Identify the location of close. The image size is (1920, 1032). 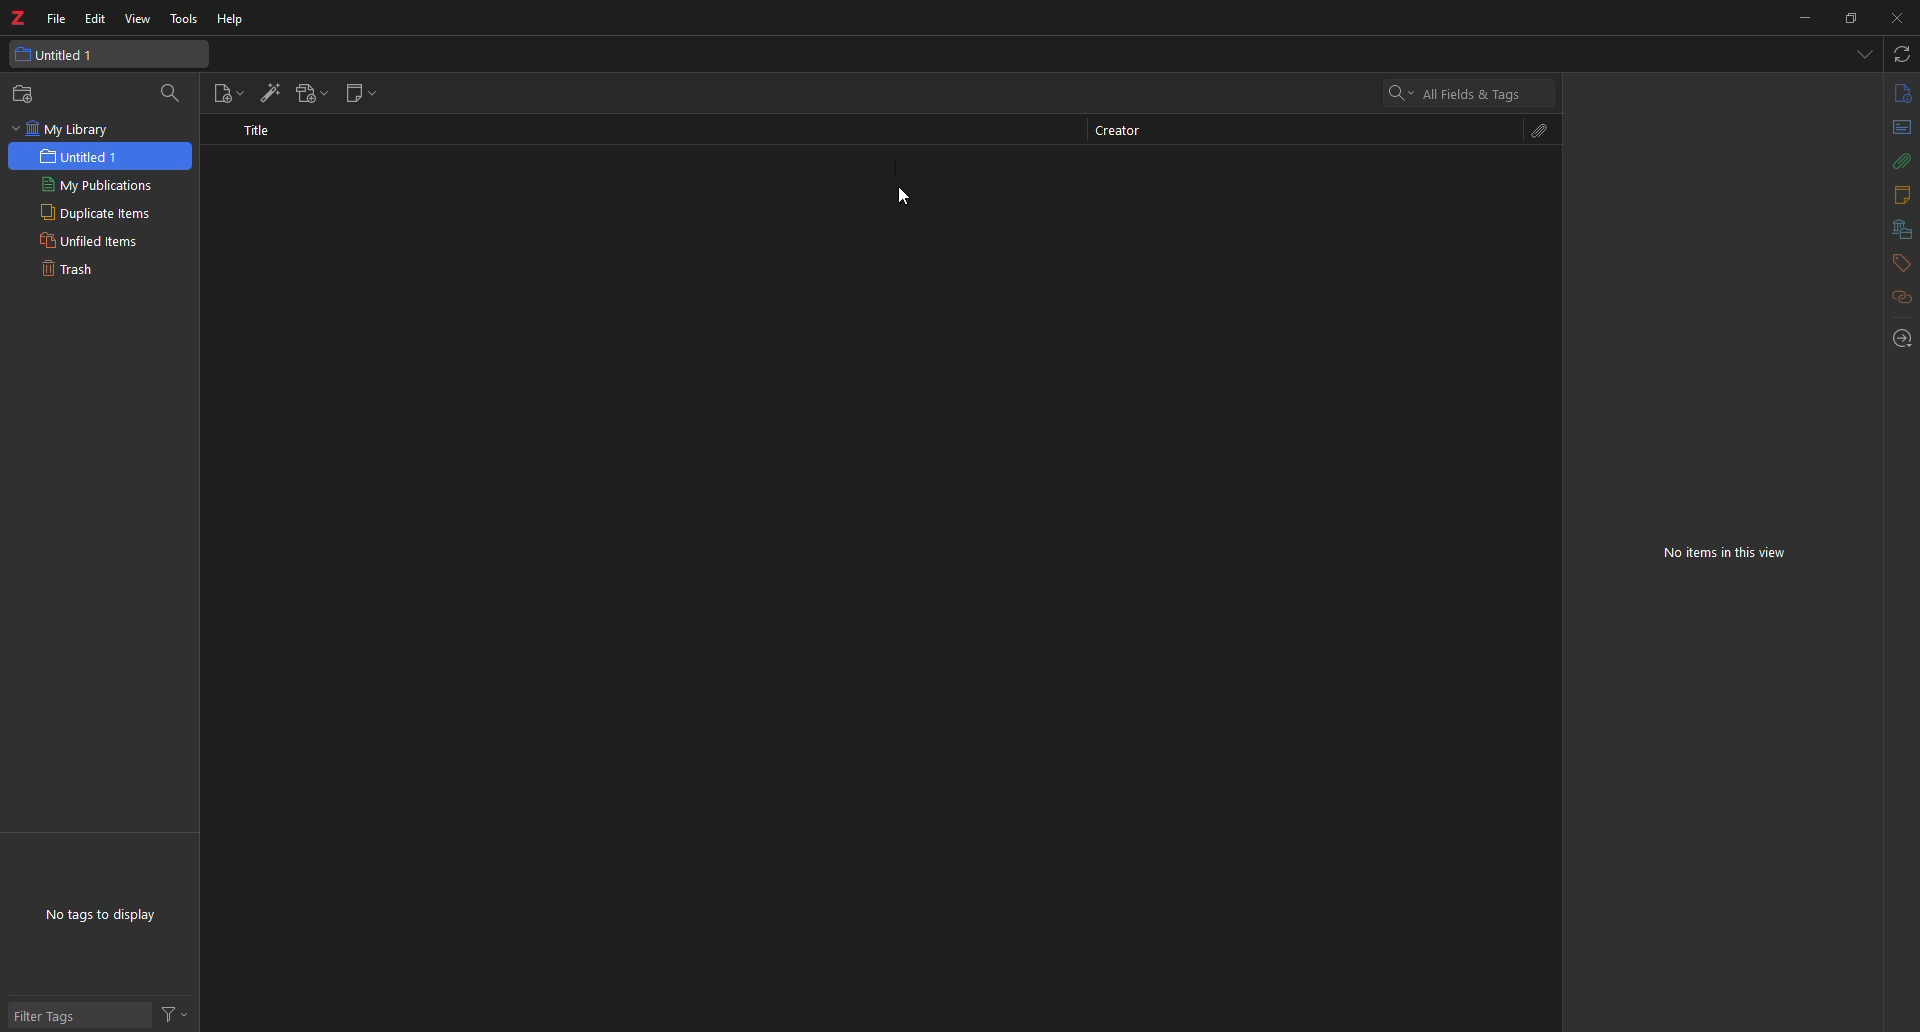
(1898, 17).